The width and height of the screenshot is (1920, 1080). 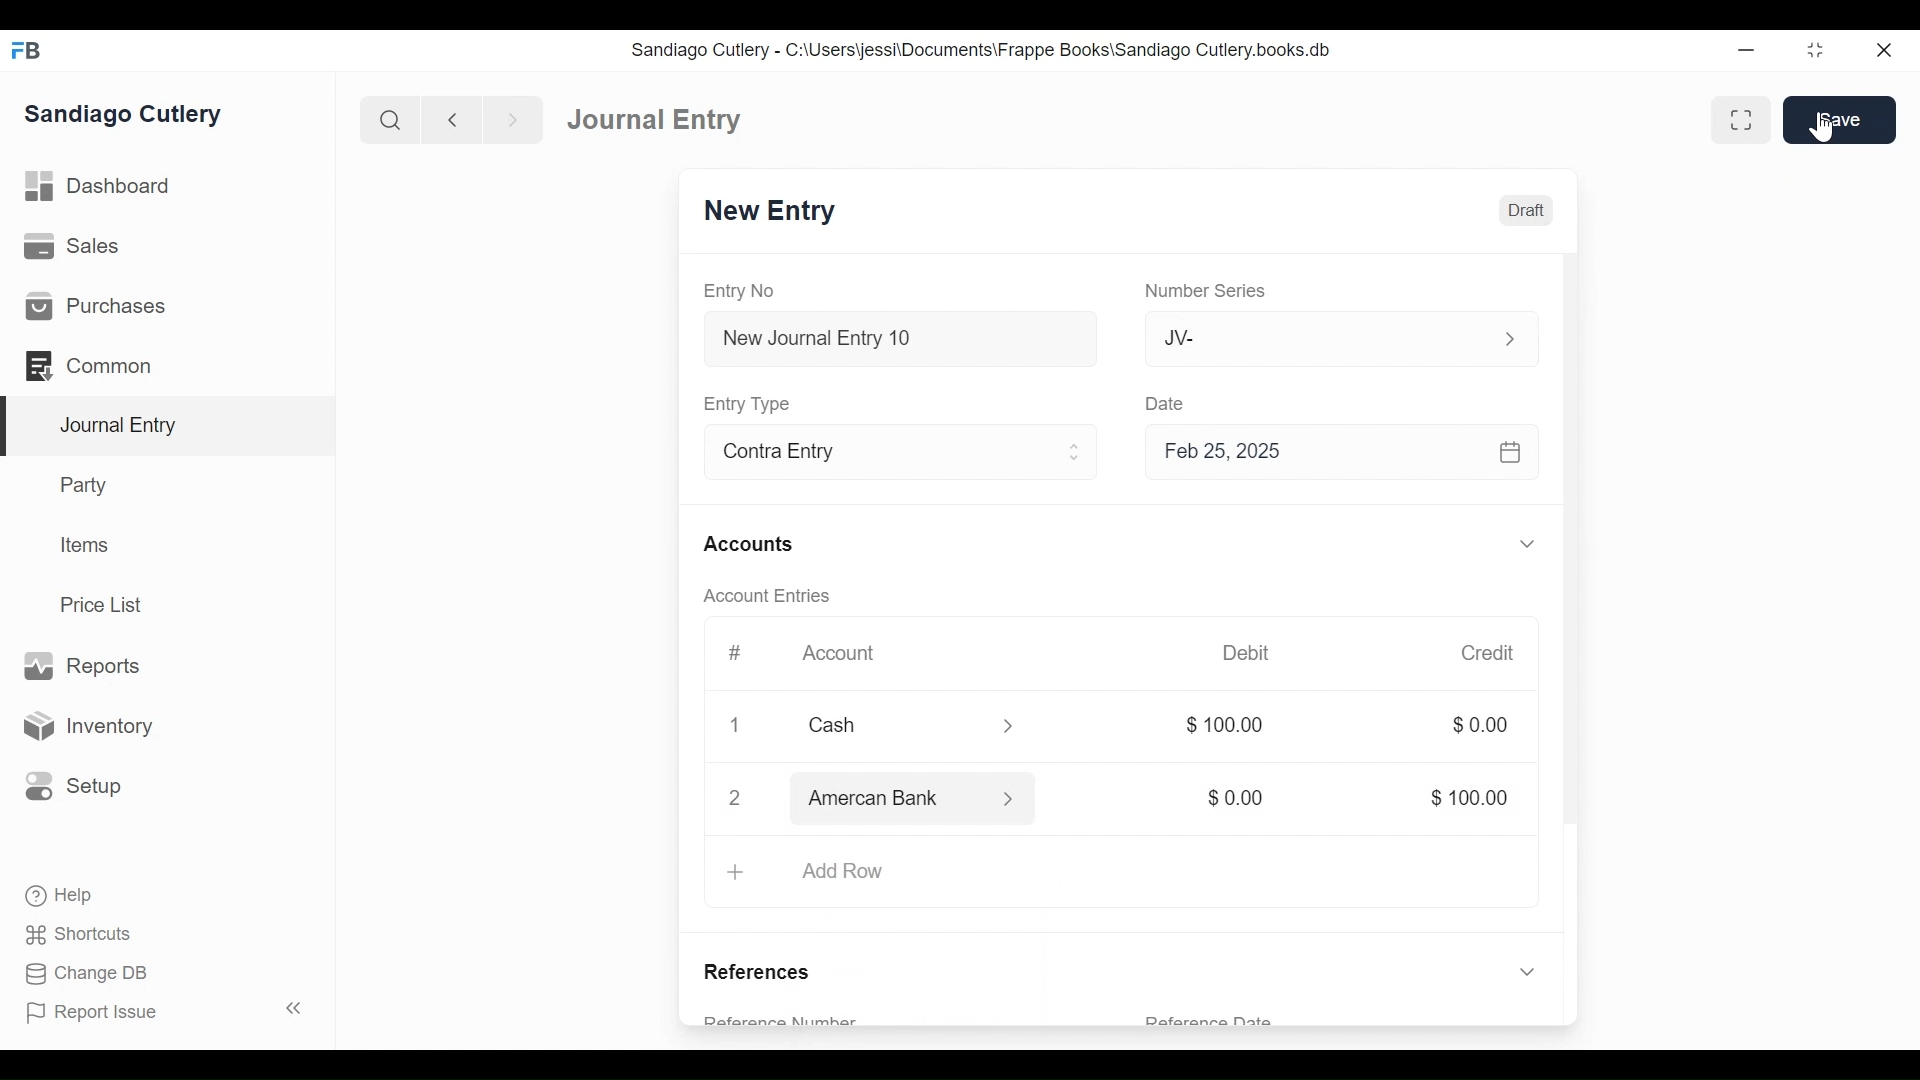 What do you see at coordinates (880, 802) in the screenshot?
I see `Amercan Bank` at bounding box center [880, 802].